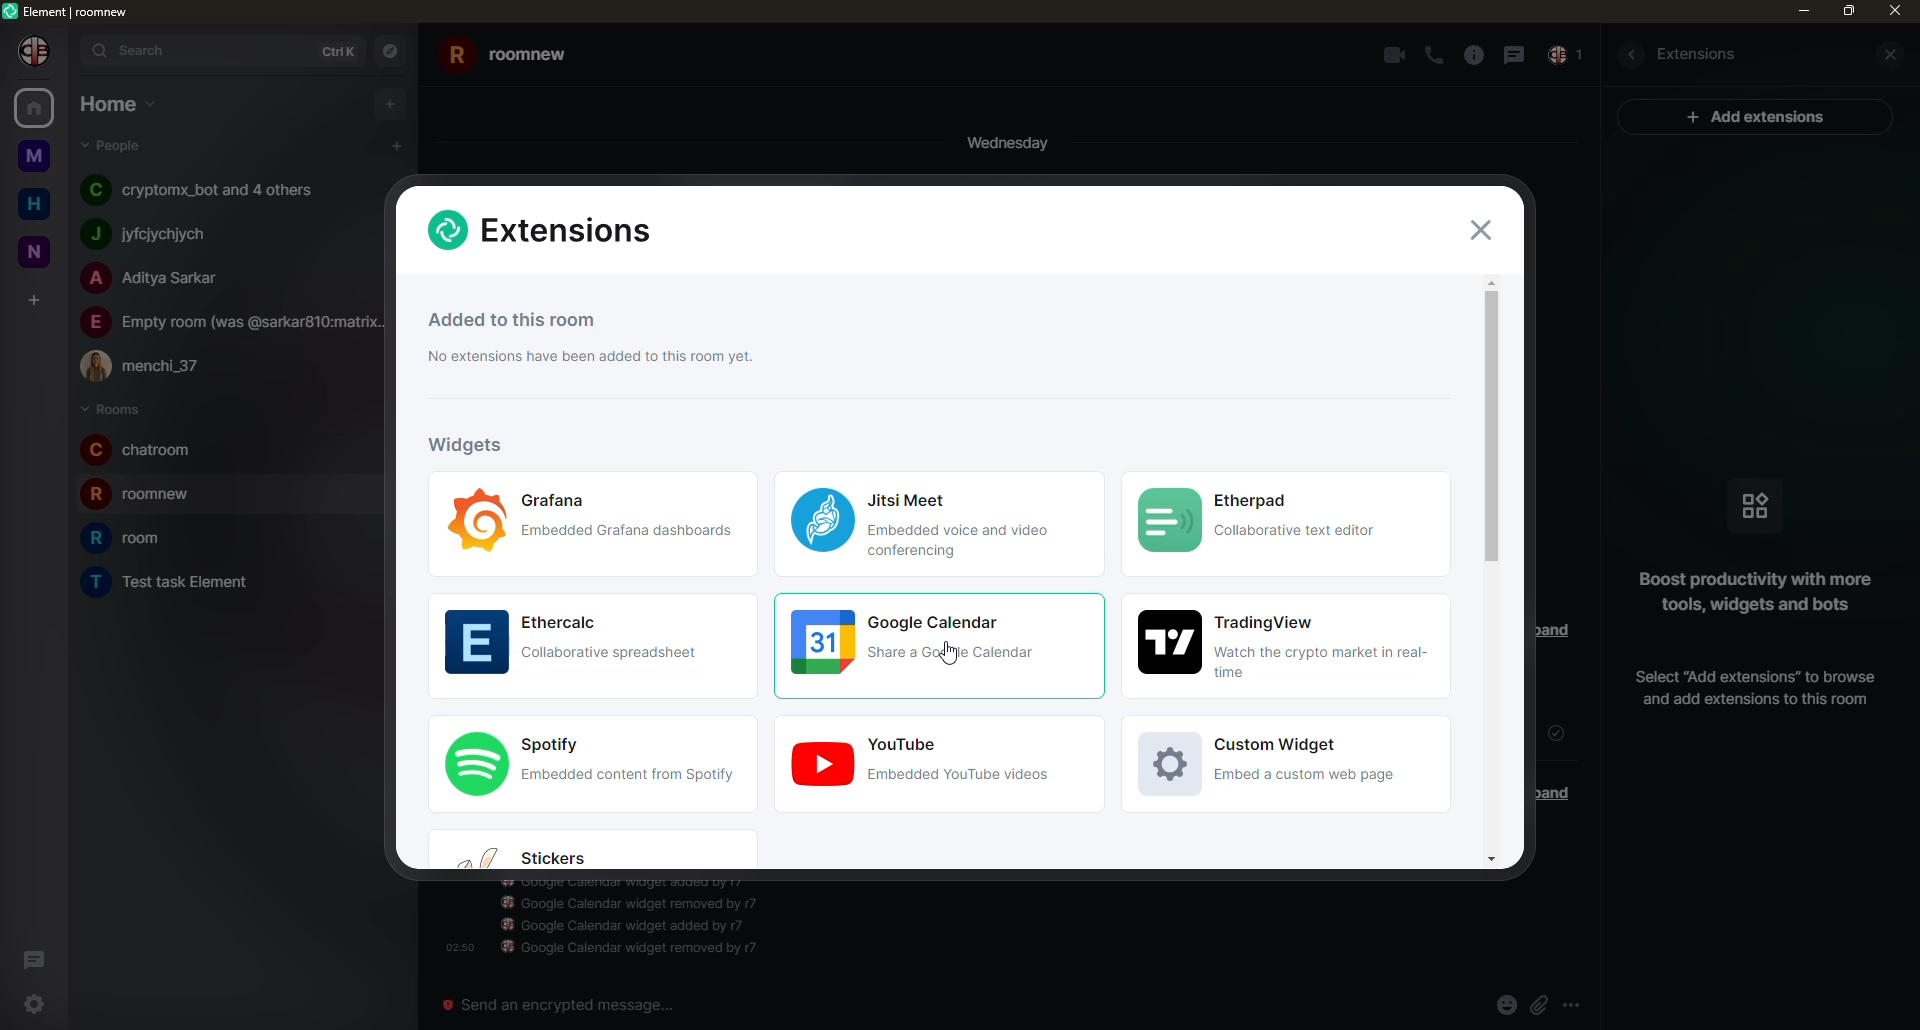 The width and height of the screenshot is (1920, 1030). Describe the element at coordinates (1751, 505) in the screenshot. I see `icon` at that location.